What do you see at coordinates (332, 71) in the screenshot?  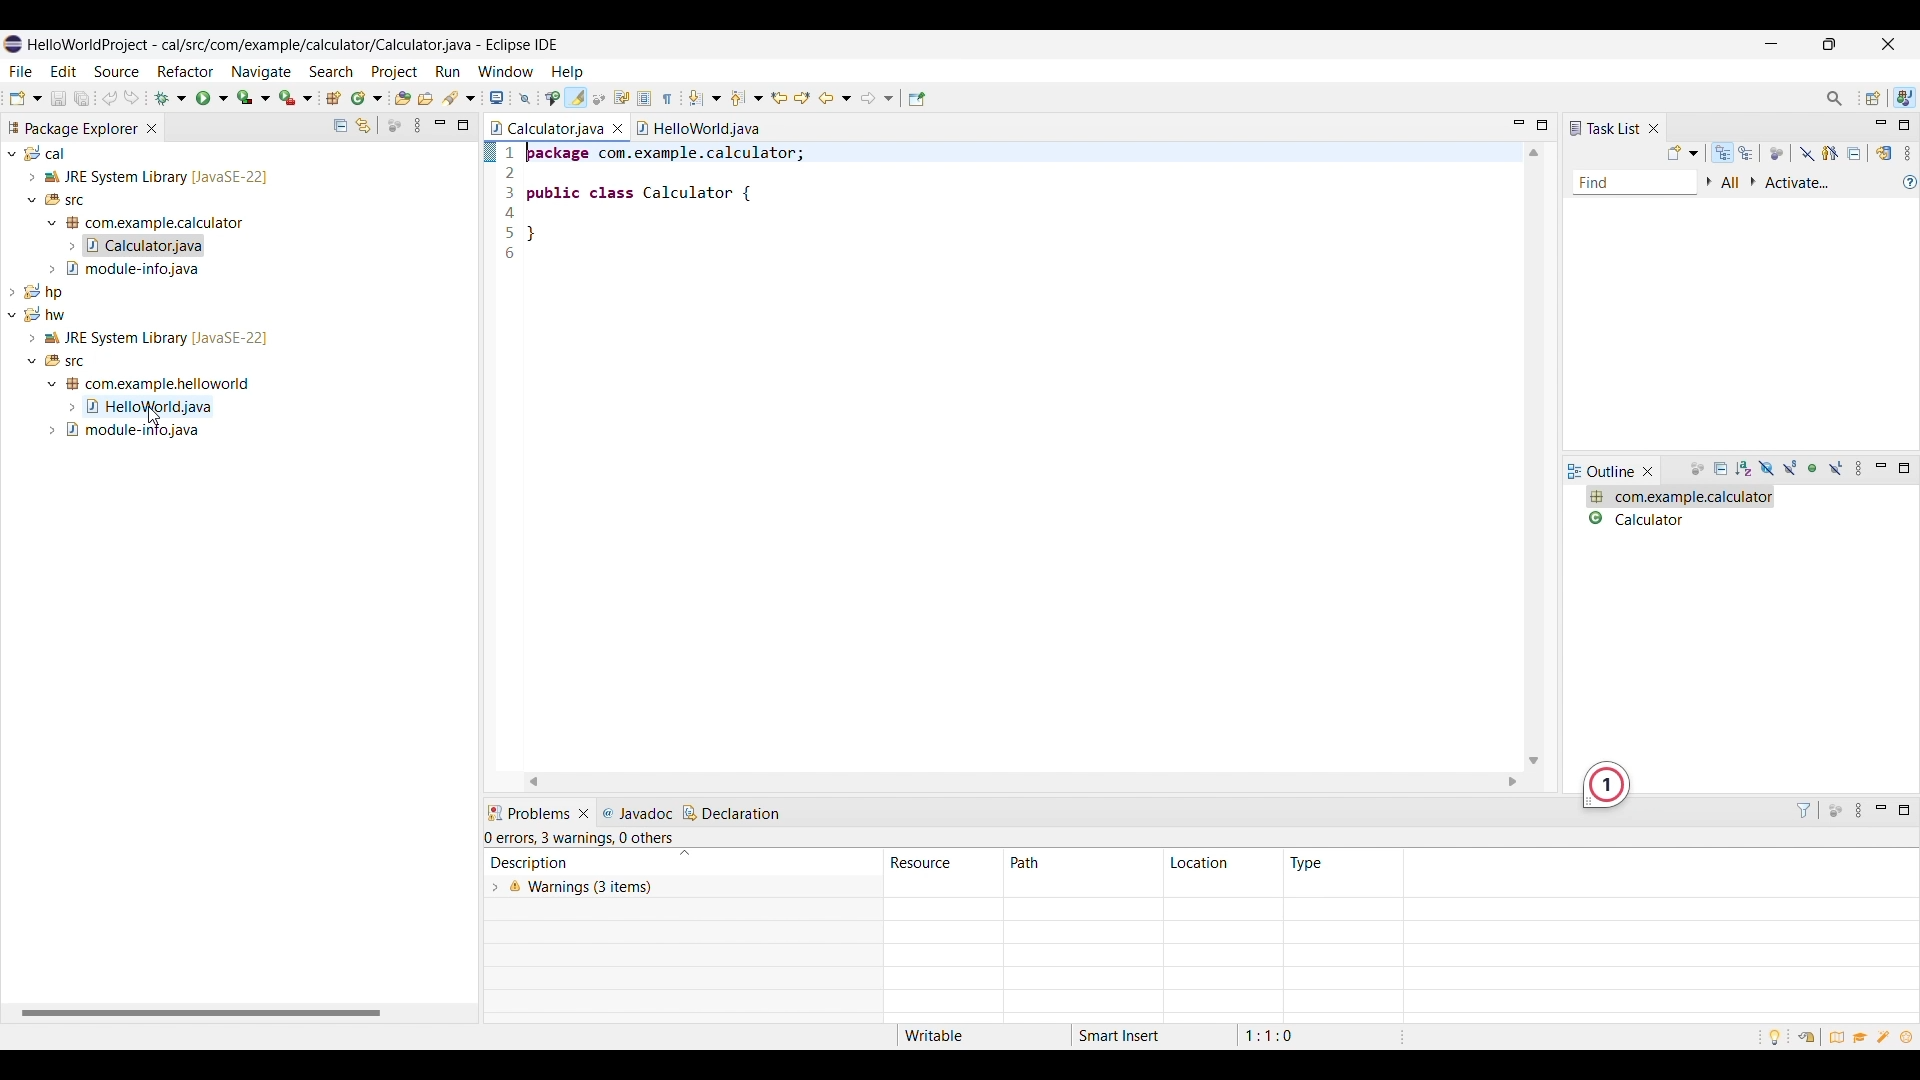 I see `Search` at bounding box center [332, 71].